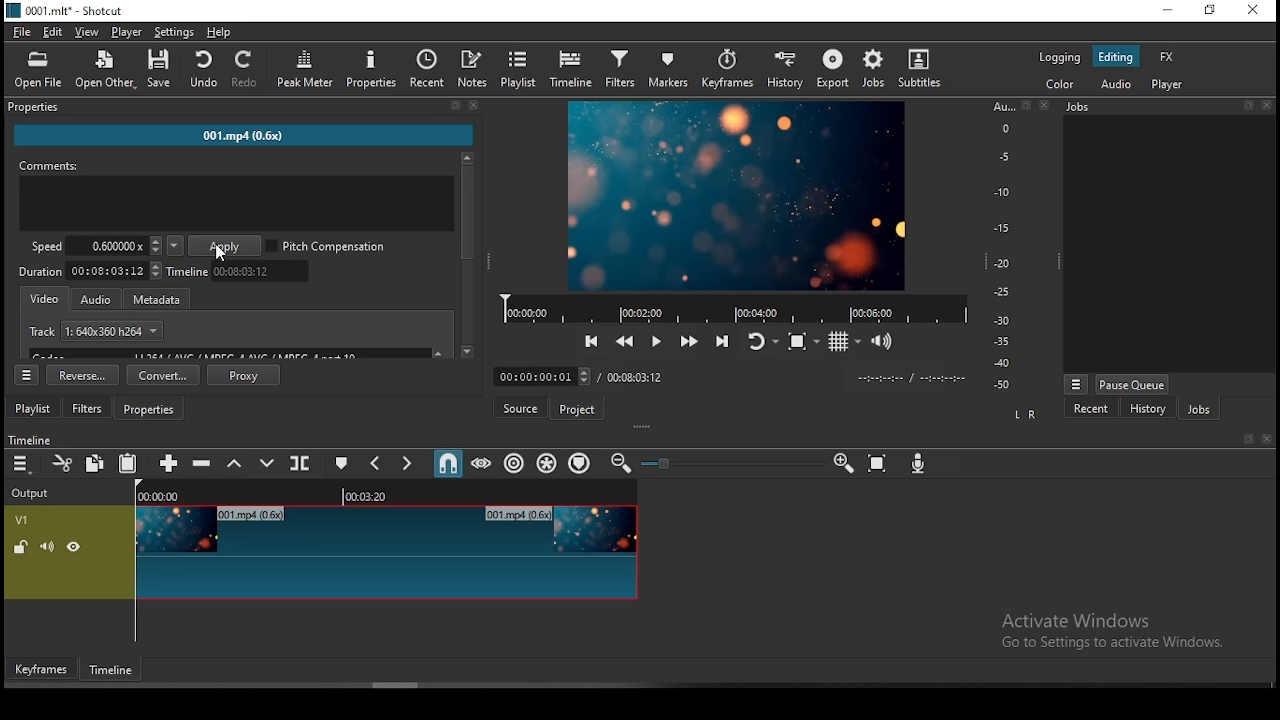  I want to click on properties, so click(372, 69).